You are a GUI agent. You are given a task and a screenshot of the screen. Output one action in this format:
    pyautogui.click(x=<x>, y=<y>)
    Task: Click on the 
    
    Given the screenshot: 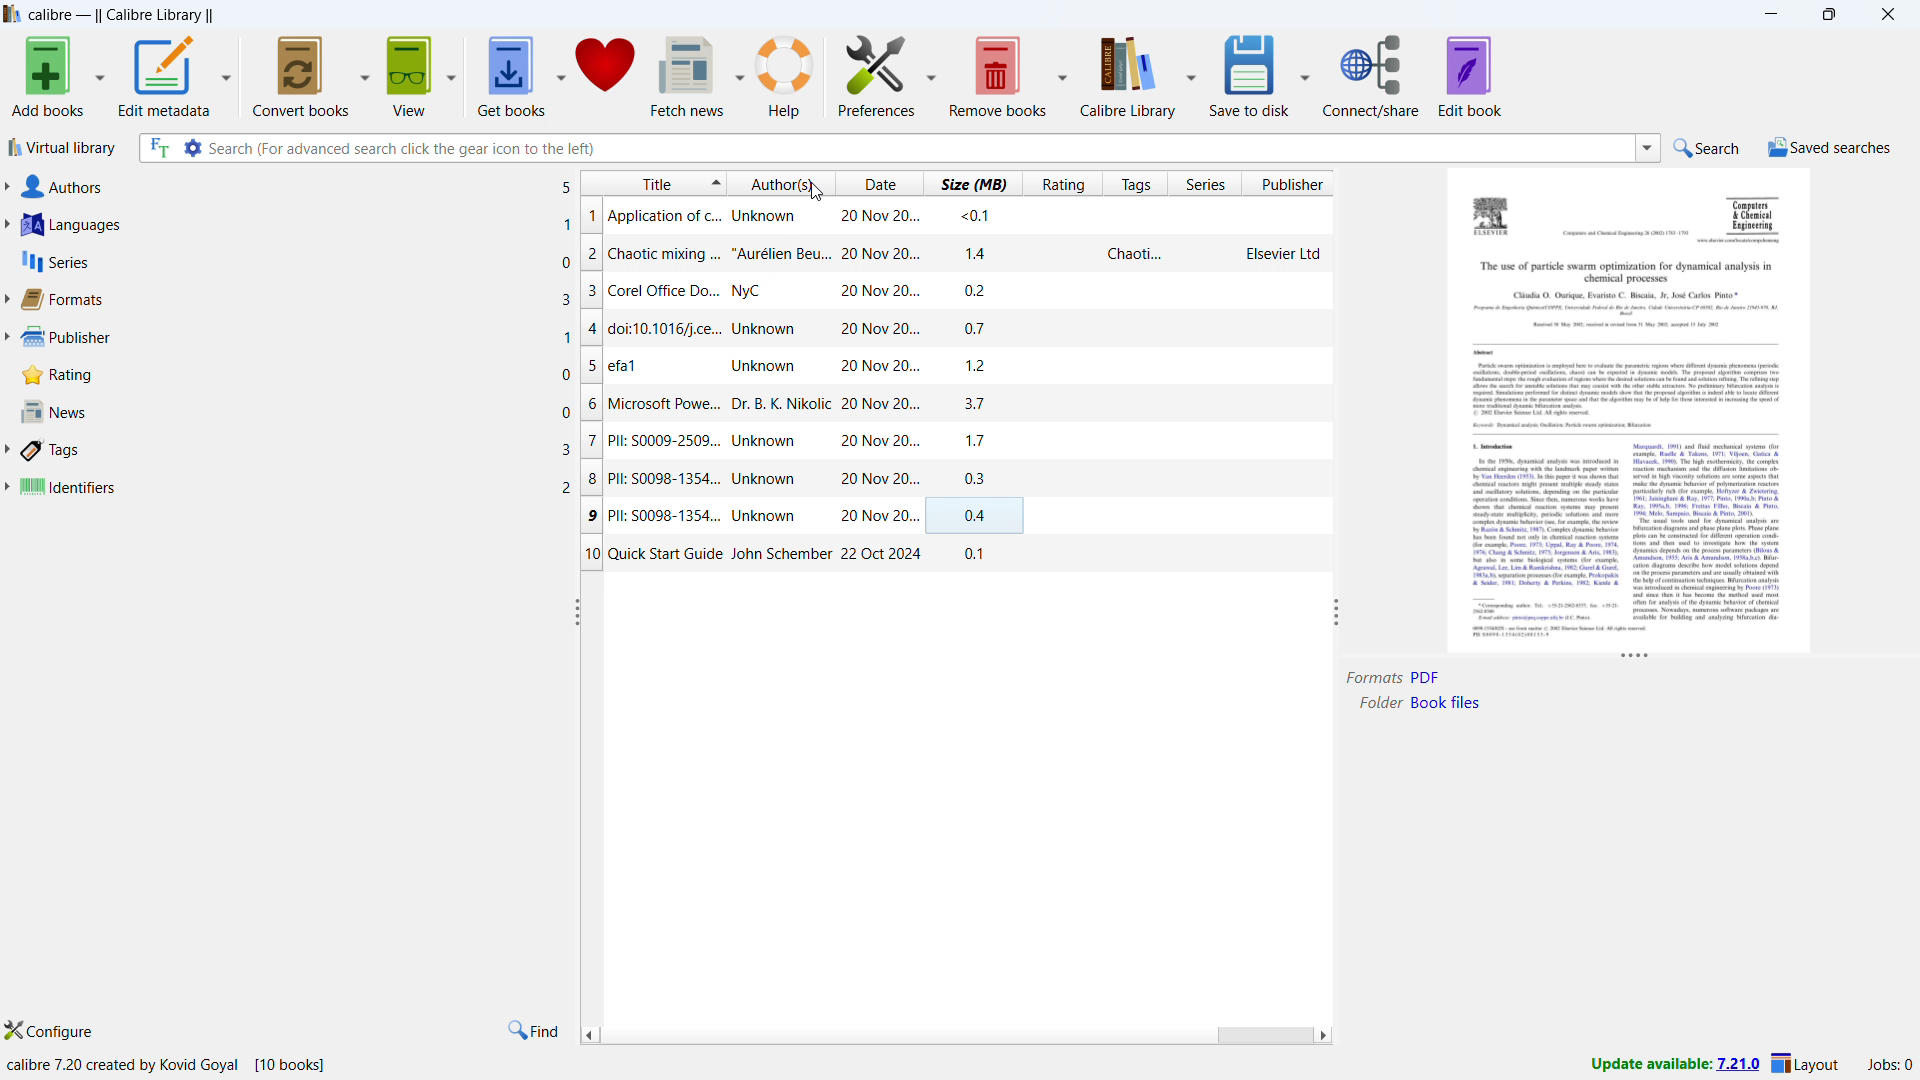 What is the action you would take?
    pyautogui.click(x=1755, y=212)
    